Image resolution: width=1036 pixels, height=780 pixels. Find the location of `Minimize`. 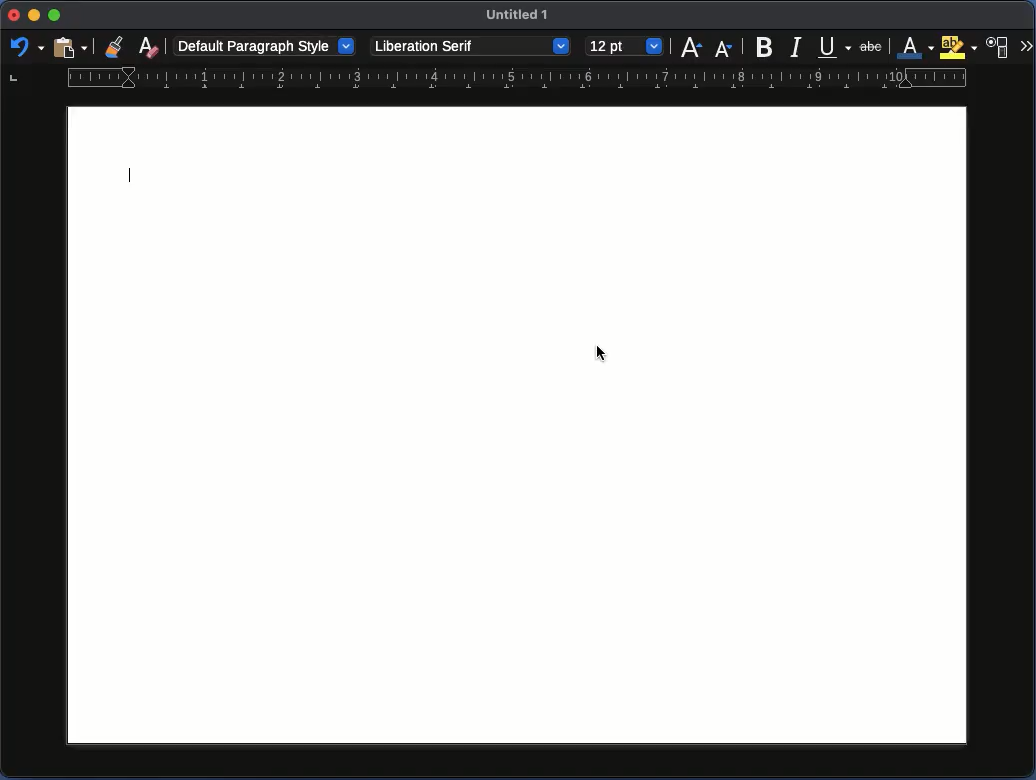

Minimize is located at coordinates (35, 18).